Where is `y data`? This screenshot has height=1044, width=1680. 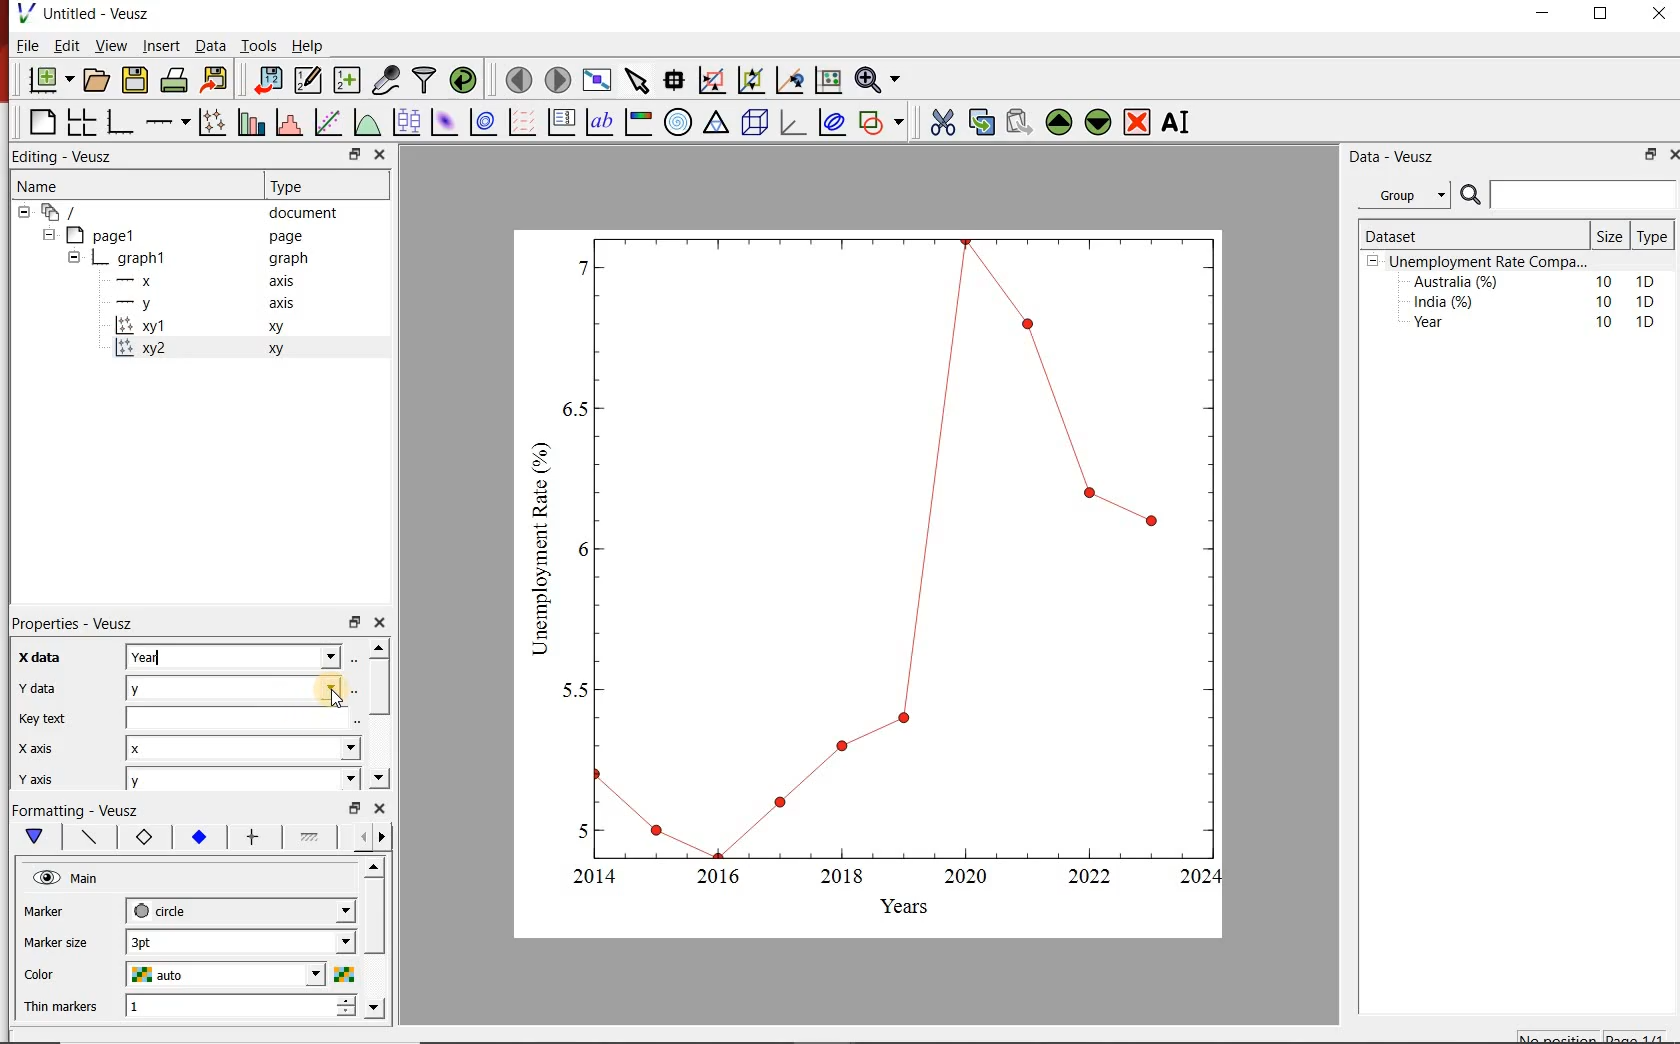 y data is located at coordinates (43, 688).